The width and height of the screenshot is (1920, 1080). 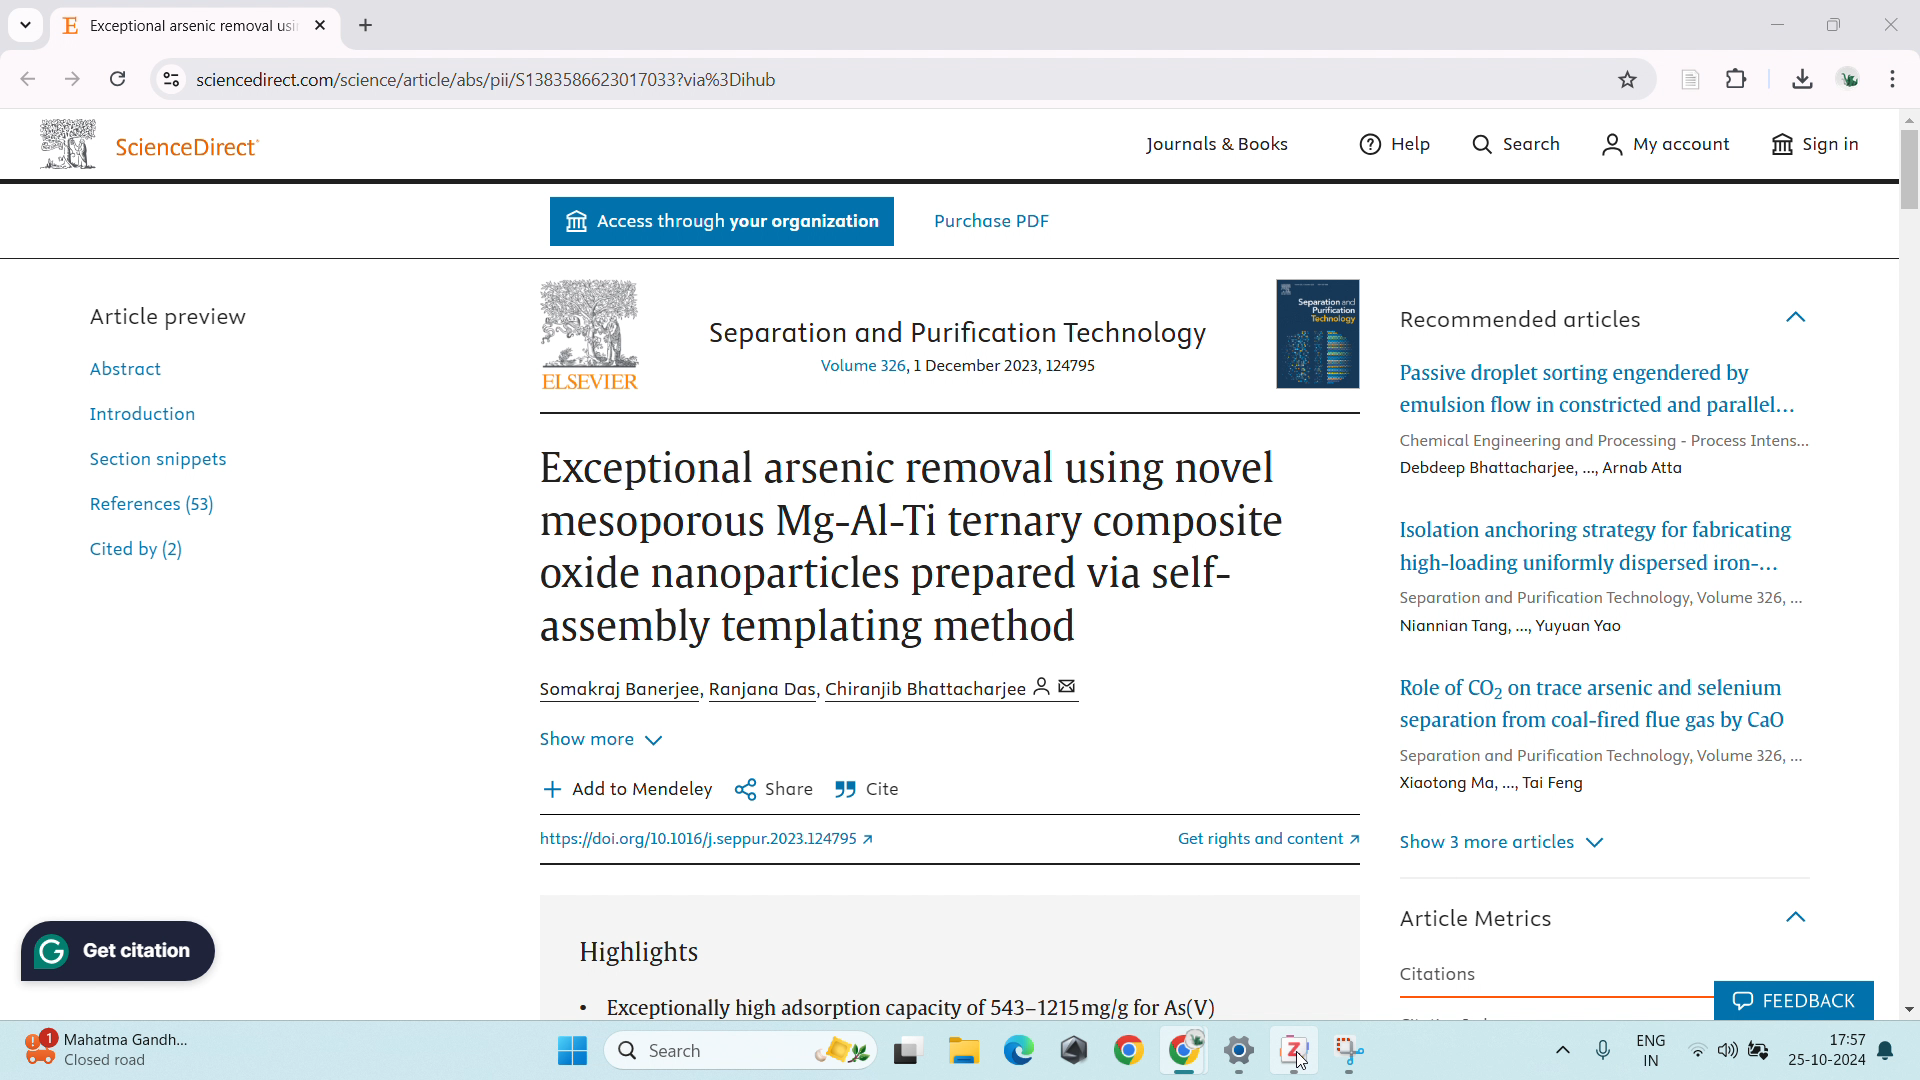 What do you see at coordinates (72, 79) in the screenshot?
I see `click to go forward, hold to see history` at bounding box center [72, 79].